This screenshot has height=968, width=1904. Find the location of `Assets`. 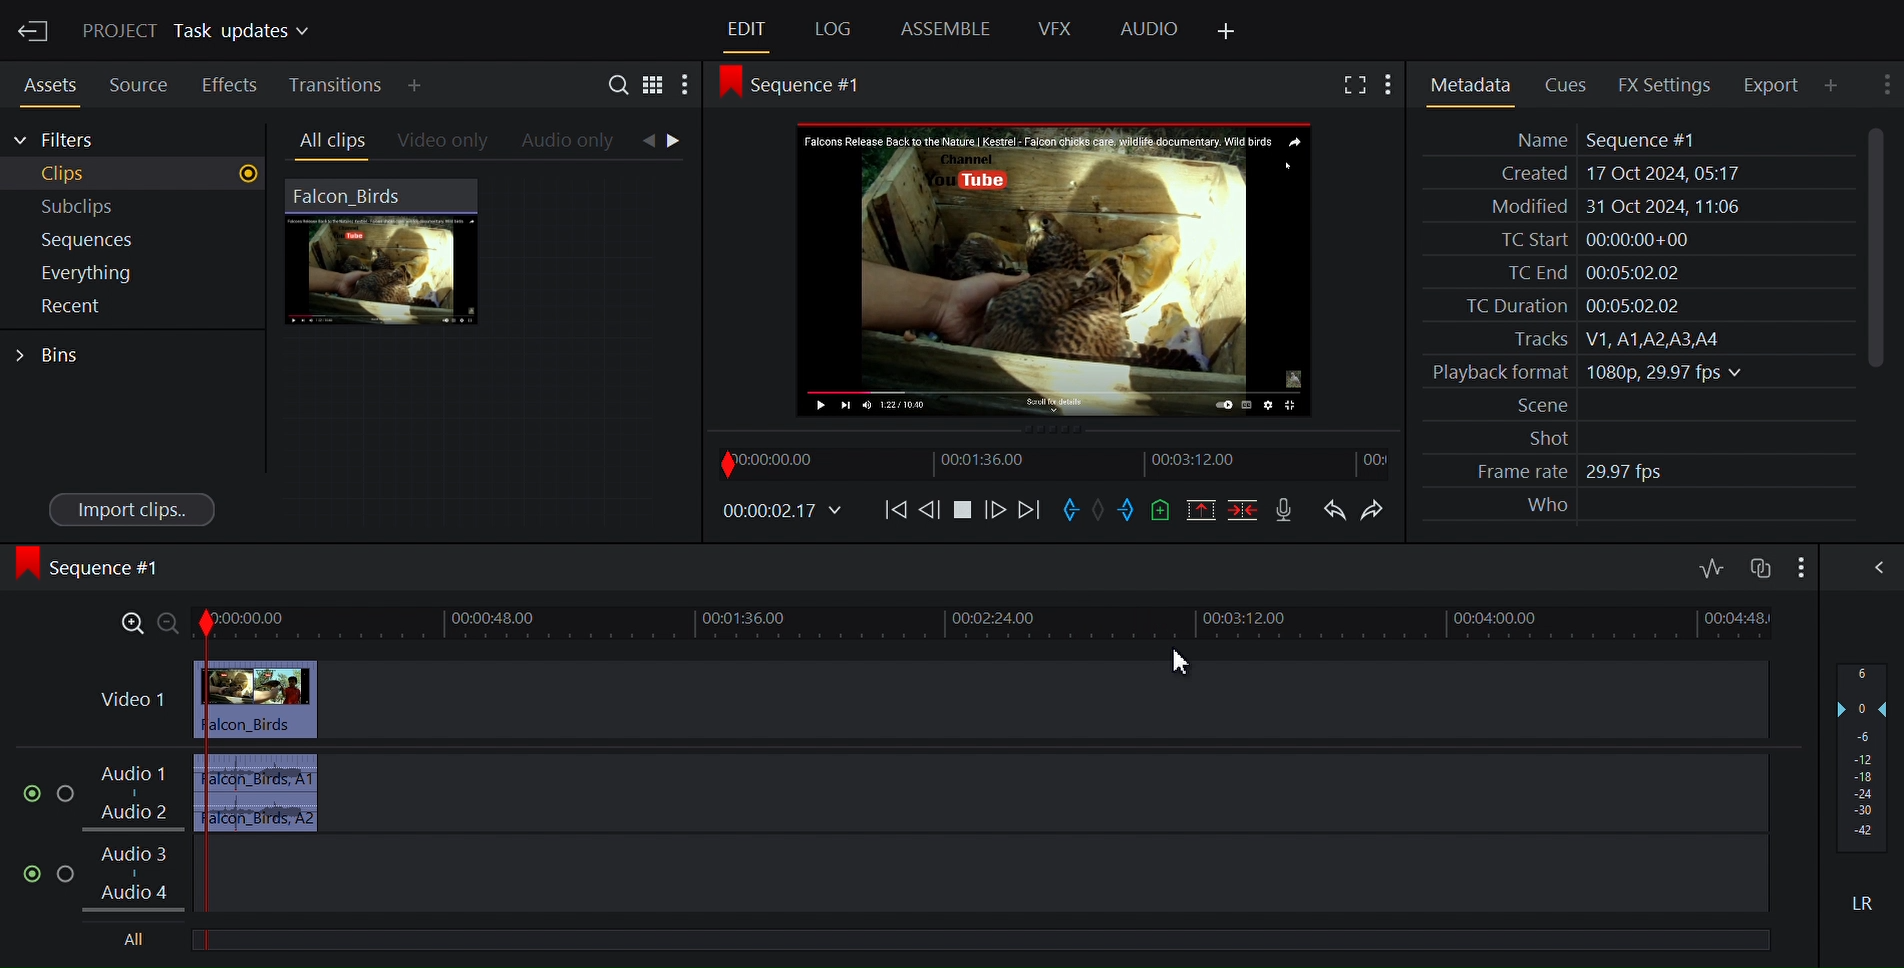

Assets is located at coordinates (48, 85).